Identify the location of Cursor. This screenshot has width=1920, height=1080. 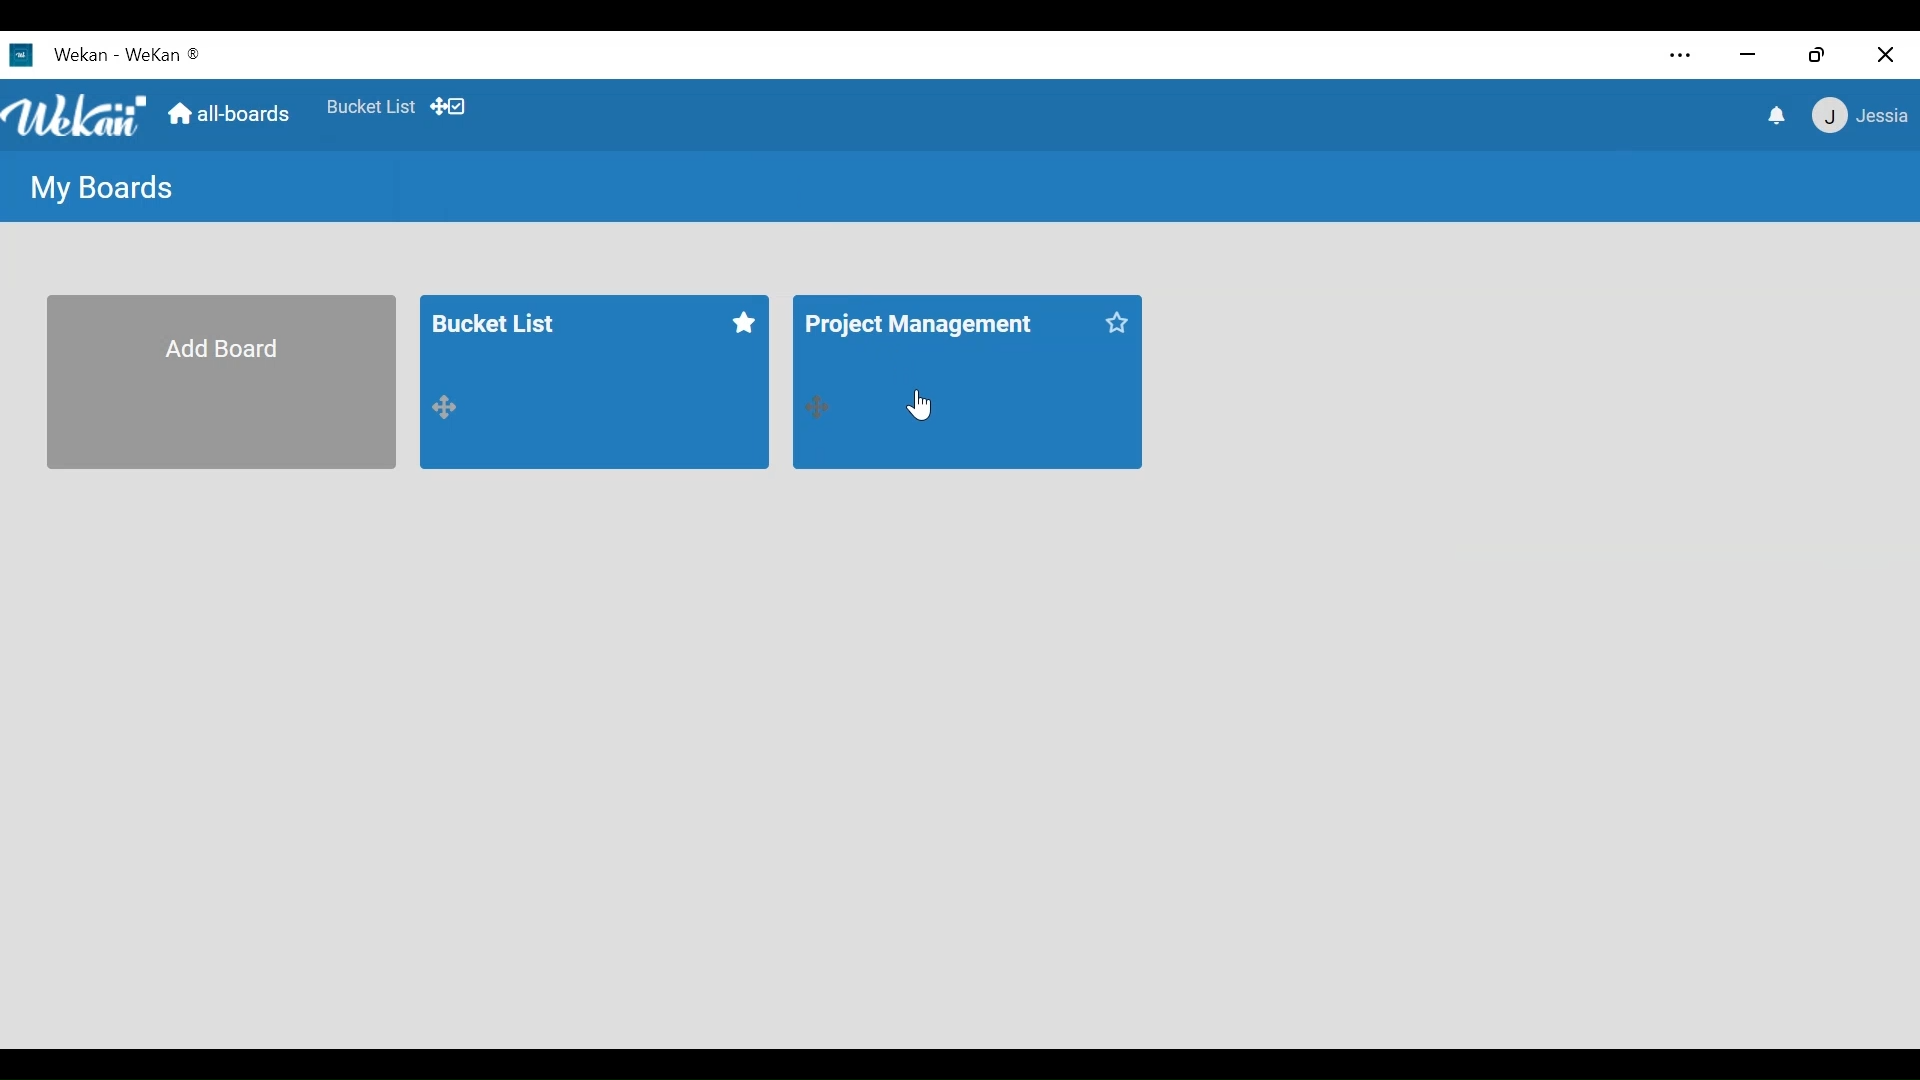
(922, 404).